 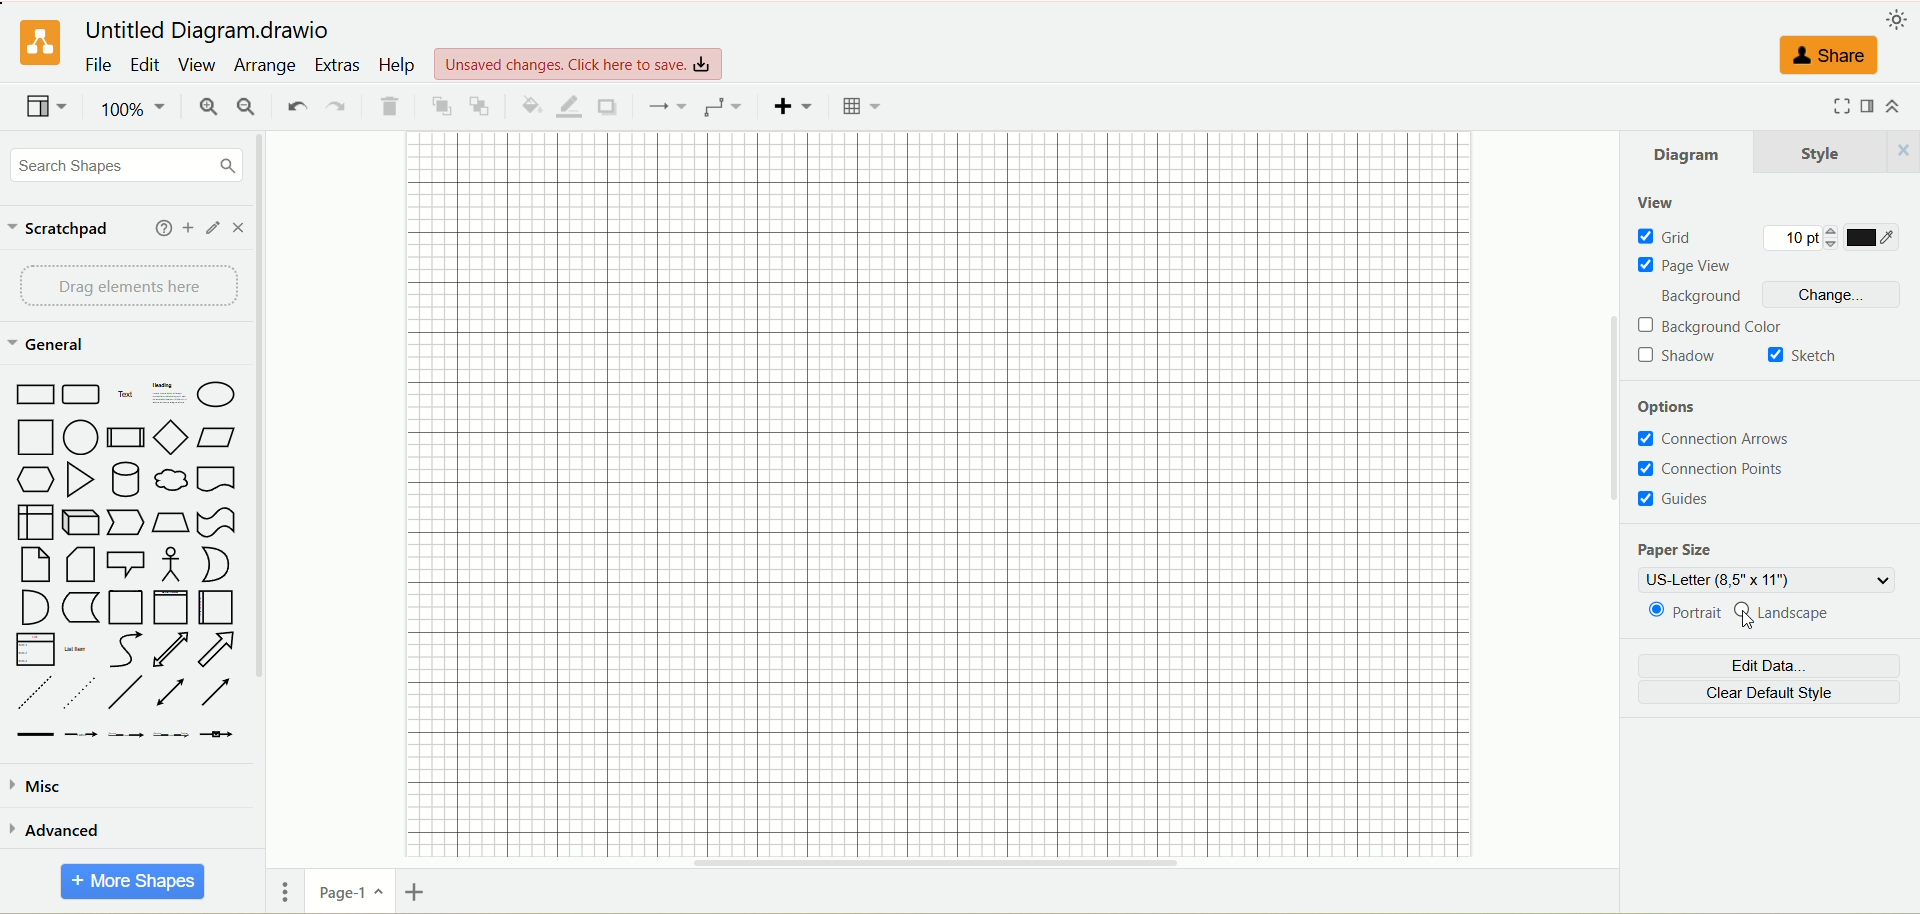 I want to click on search shapes, so click(x=125, y=164).